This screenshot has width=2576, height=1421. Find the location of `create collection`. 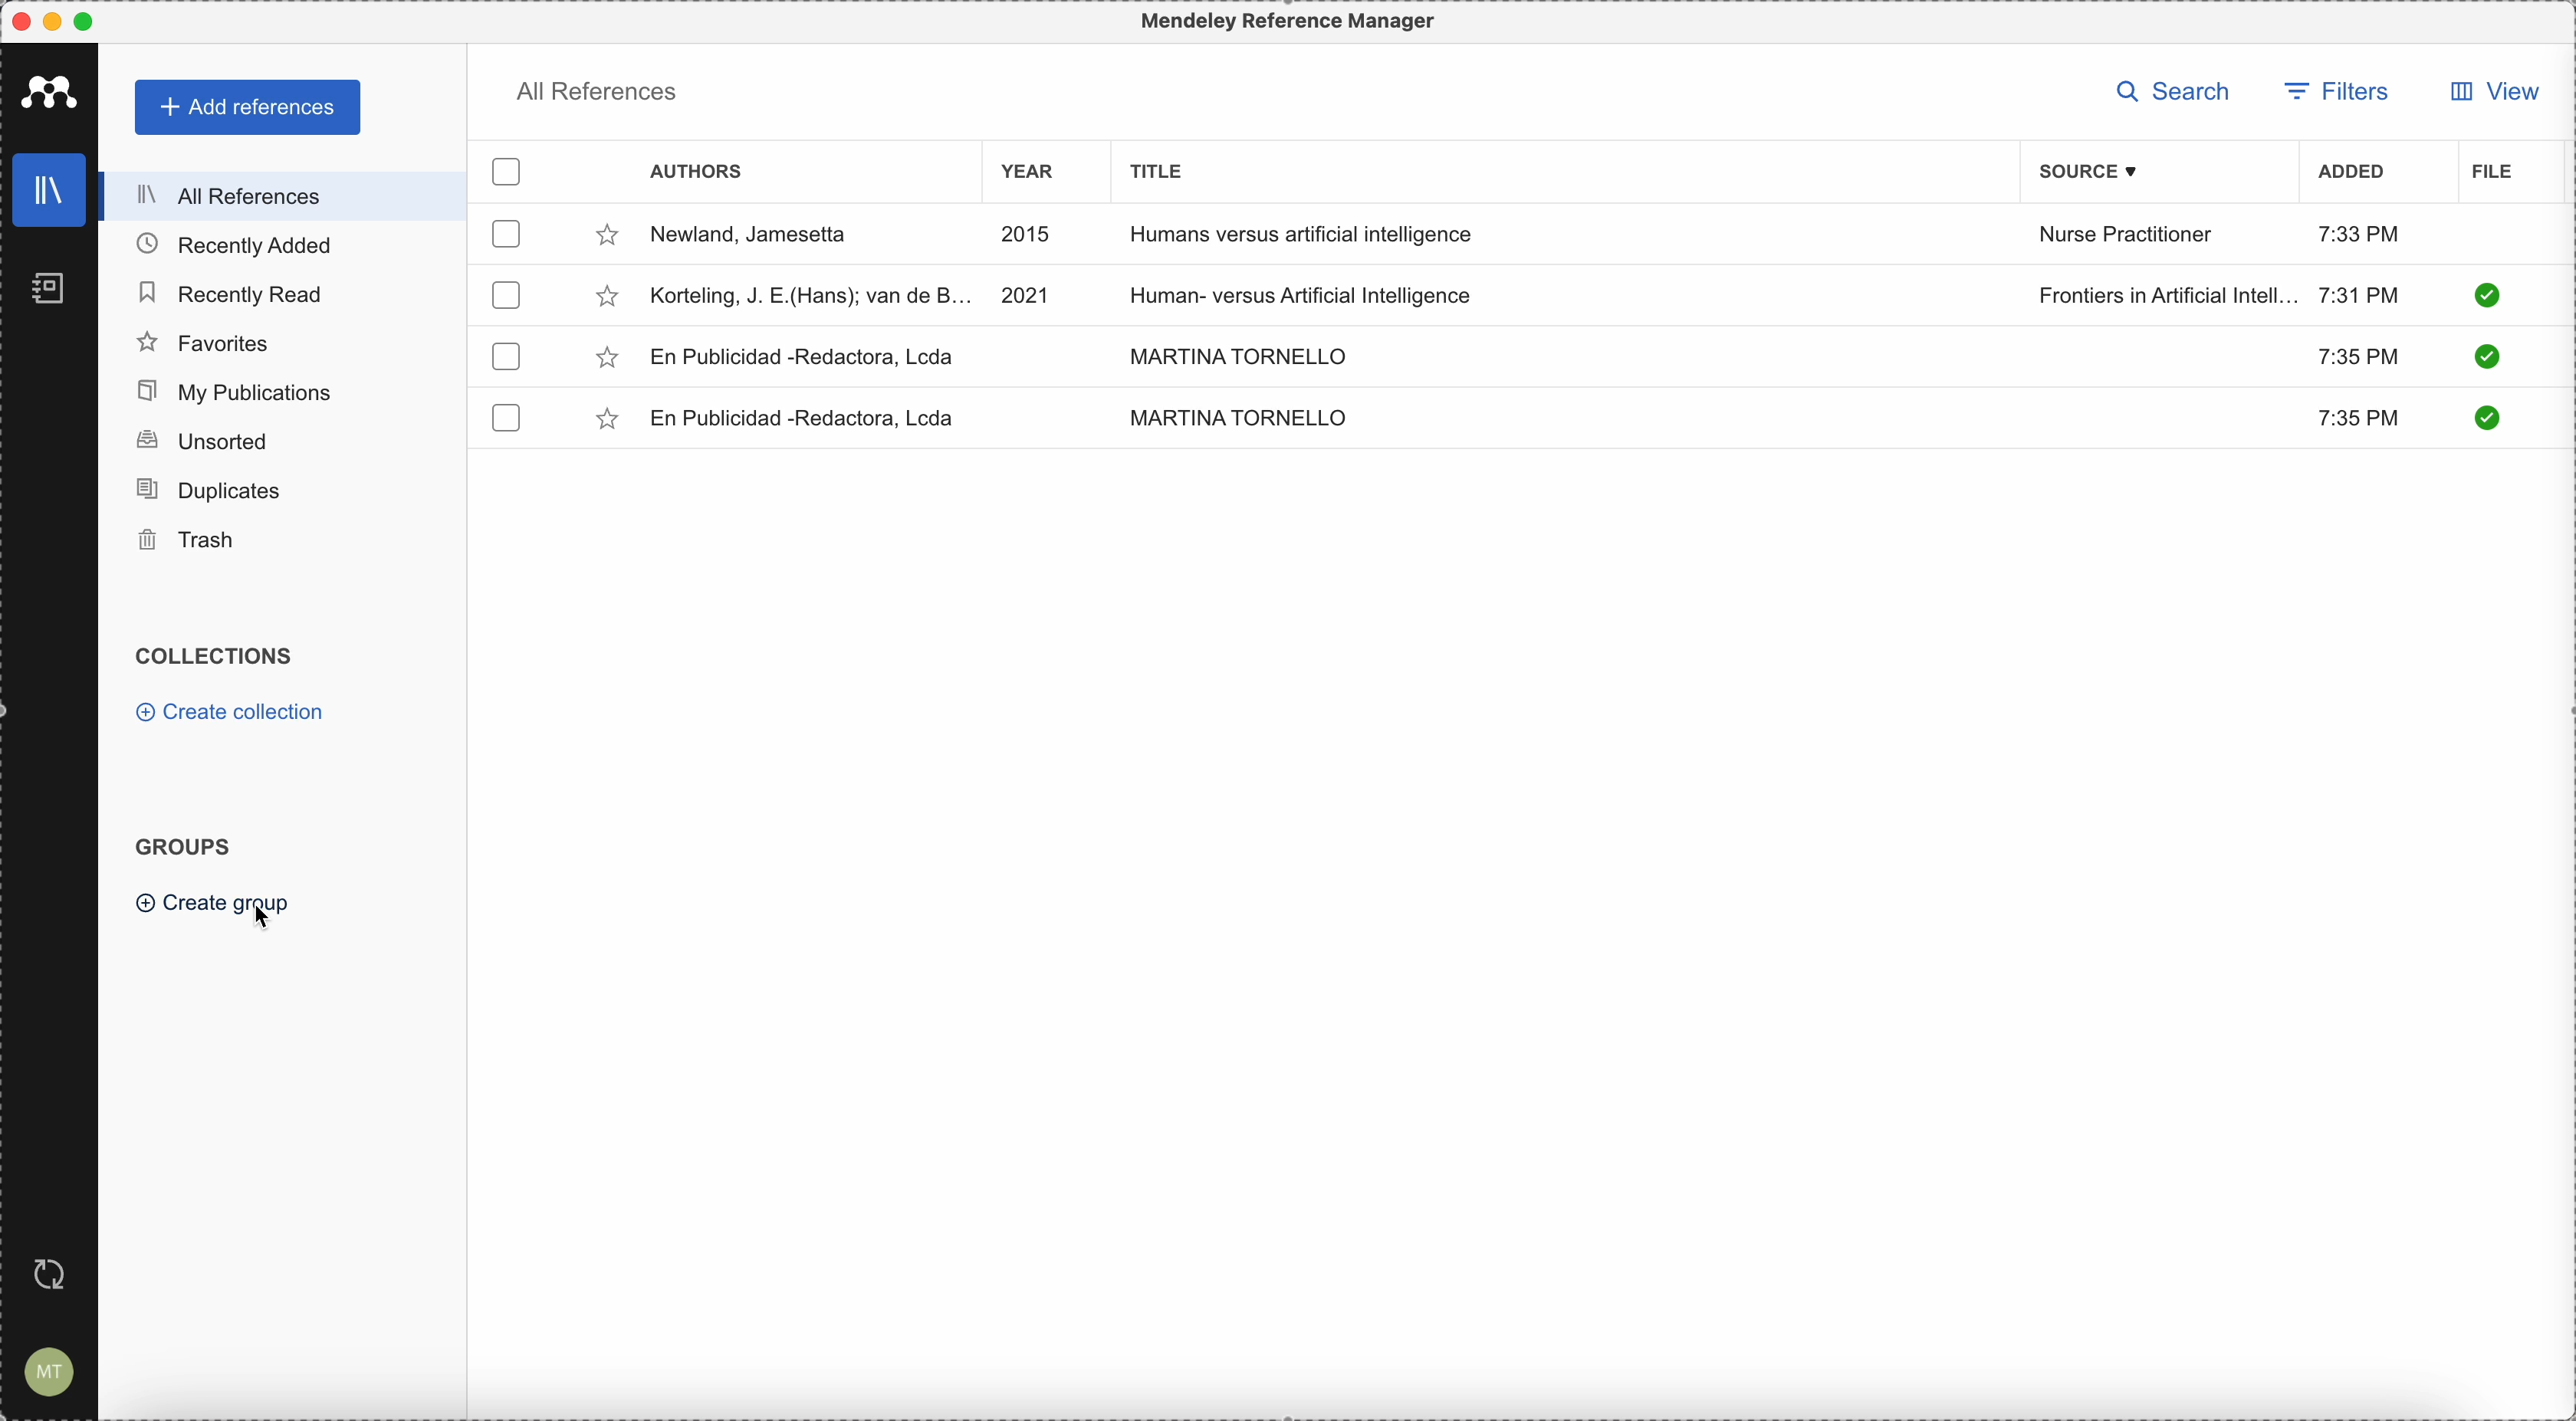

create collection is located at coordinates (235, 715).